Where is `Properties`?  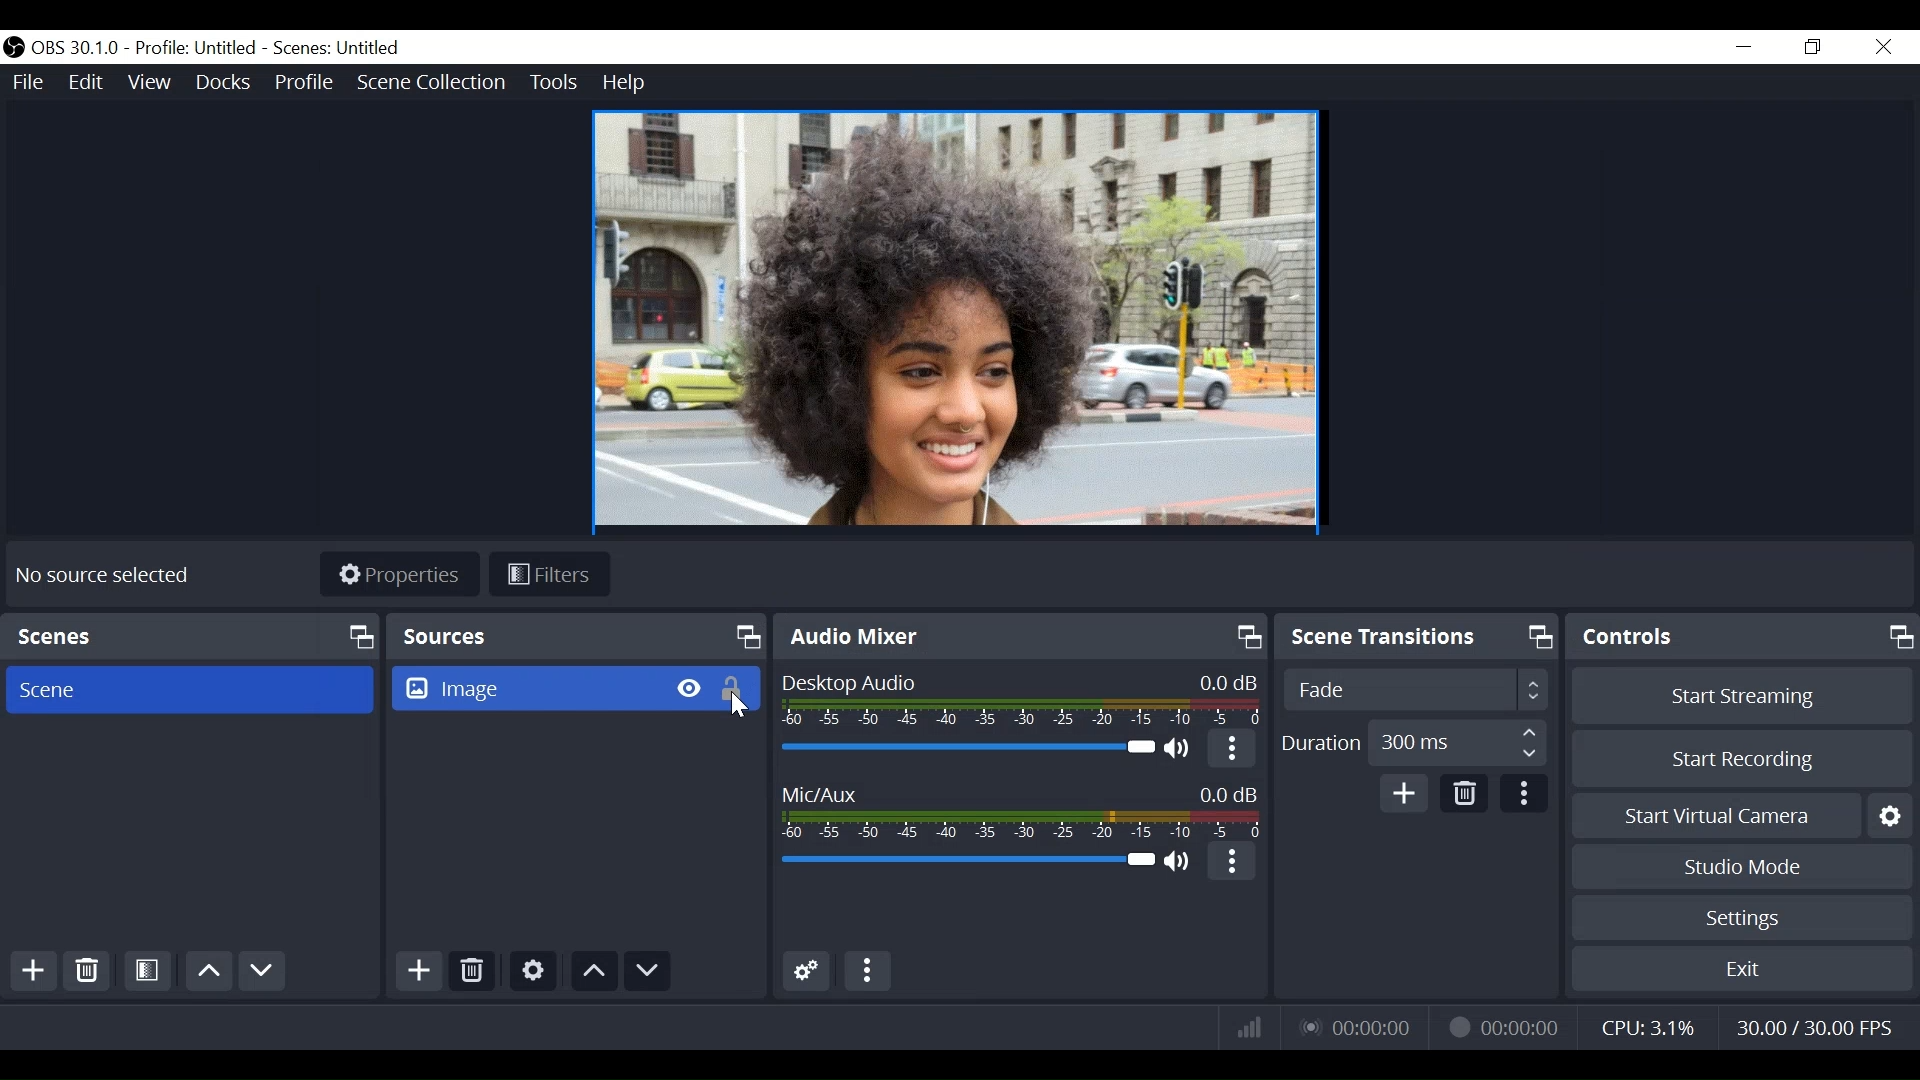
Properties is located at coordinates (398, 575).